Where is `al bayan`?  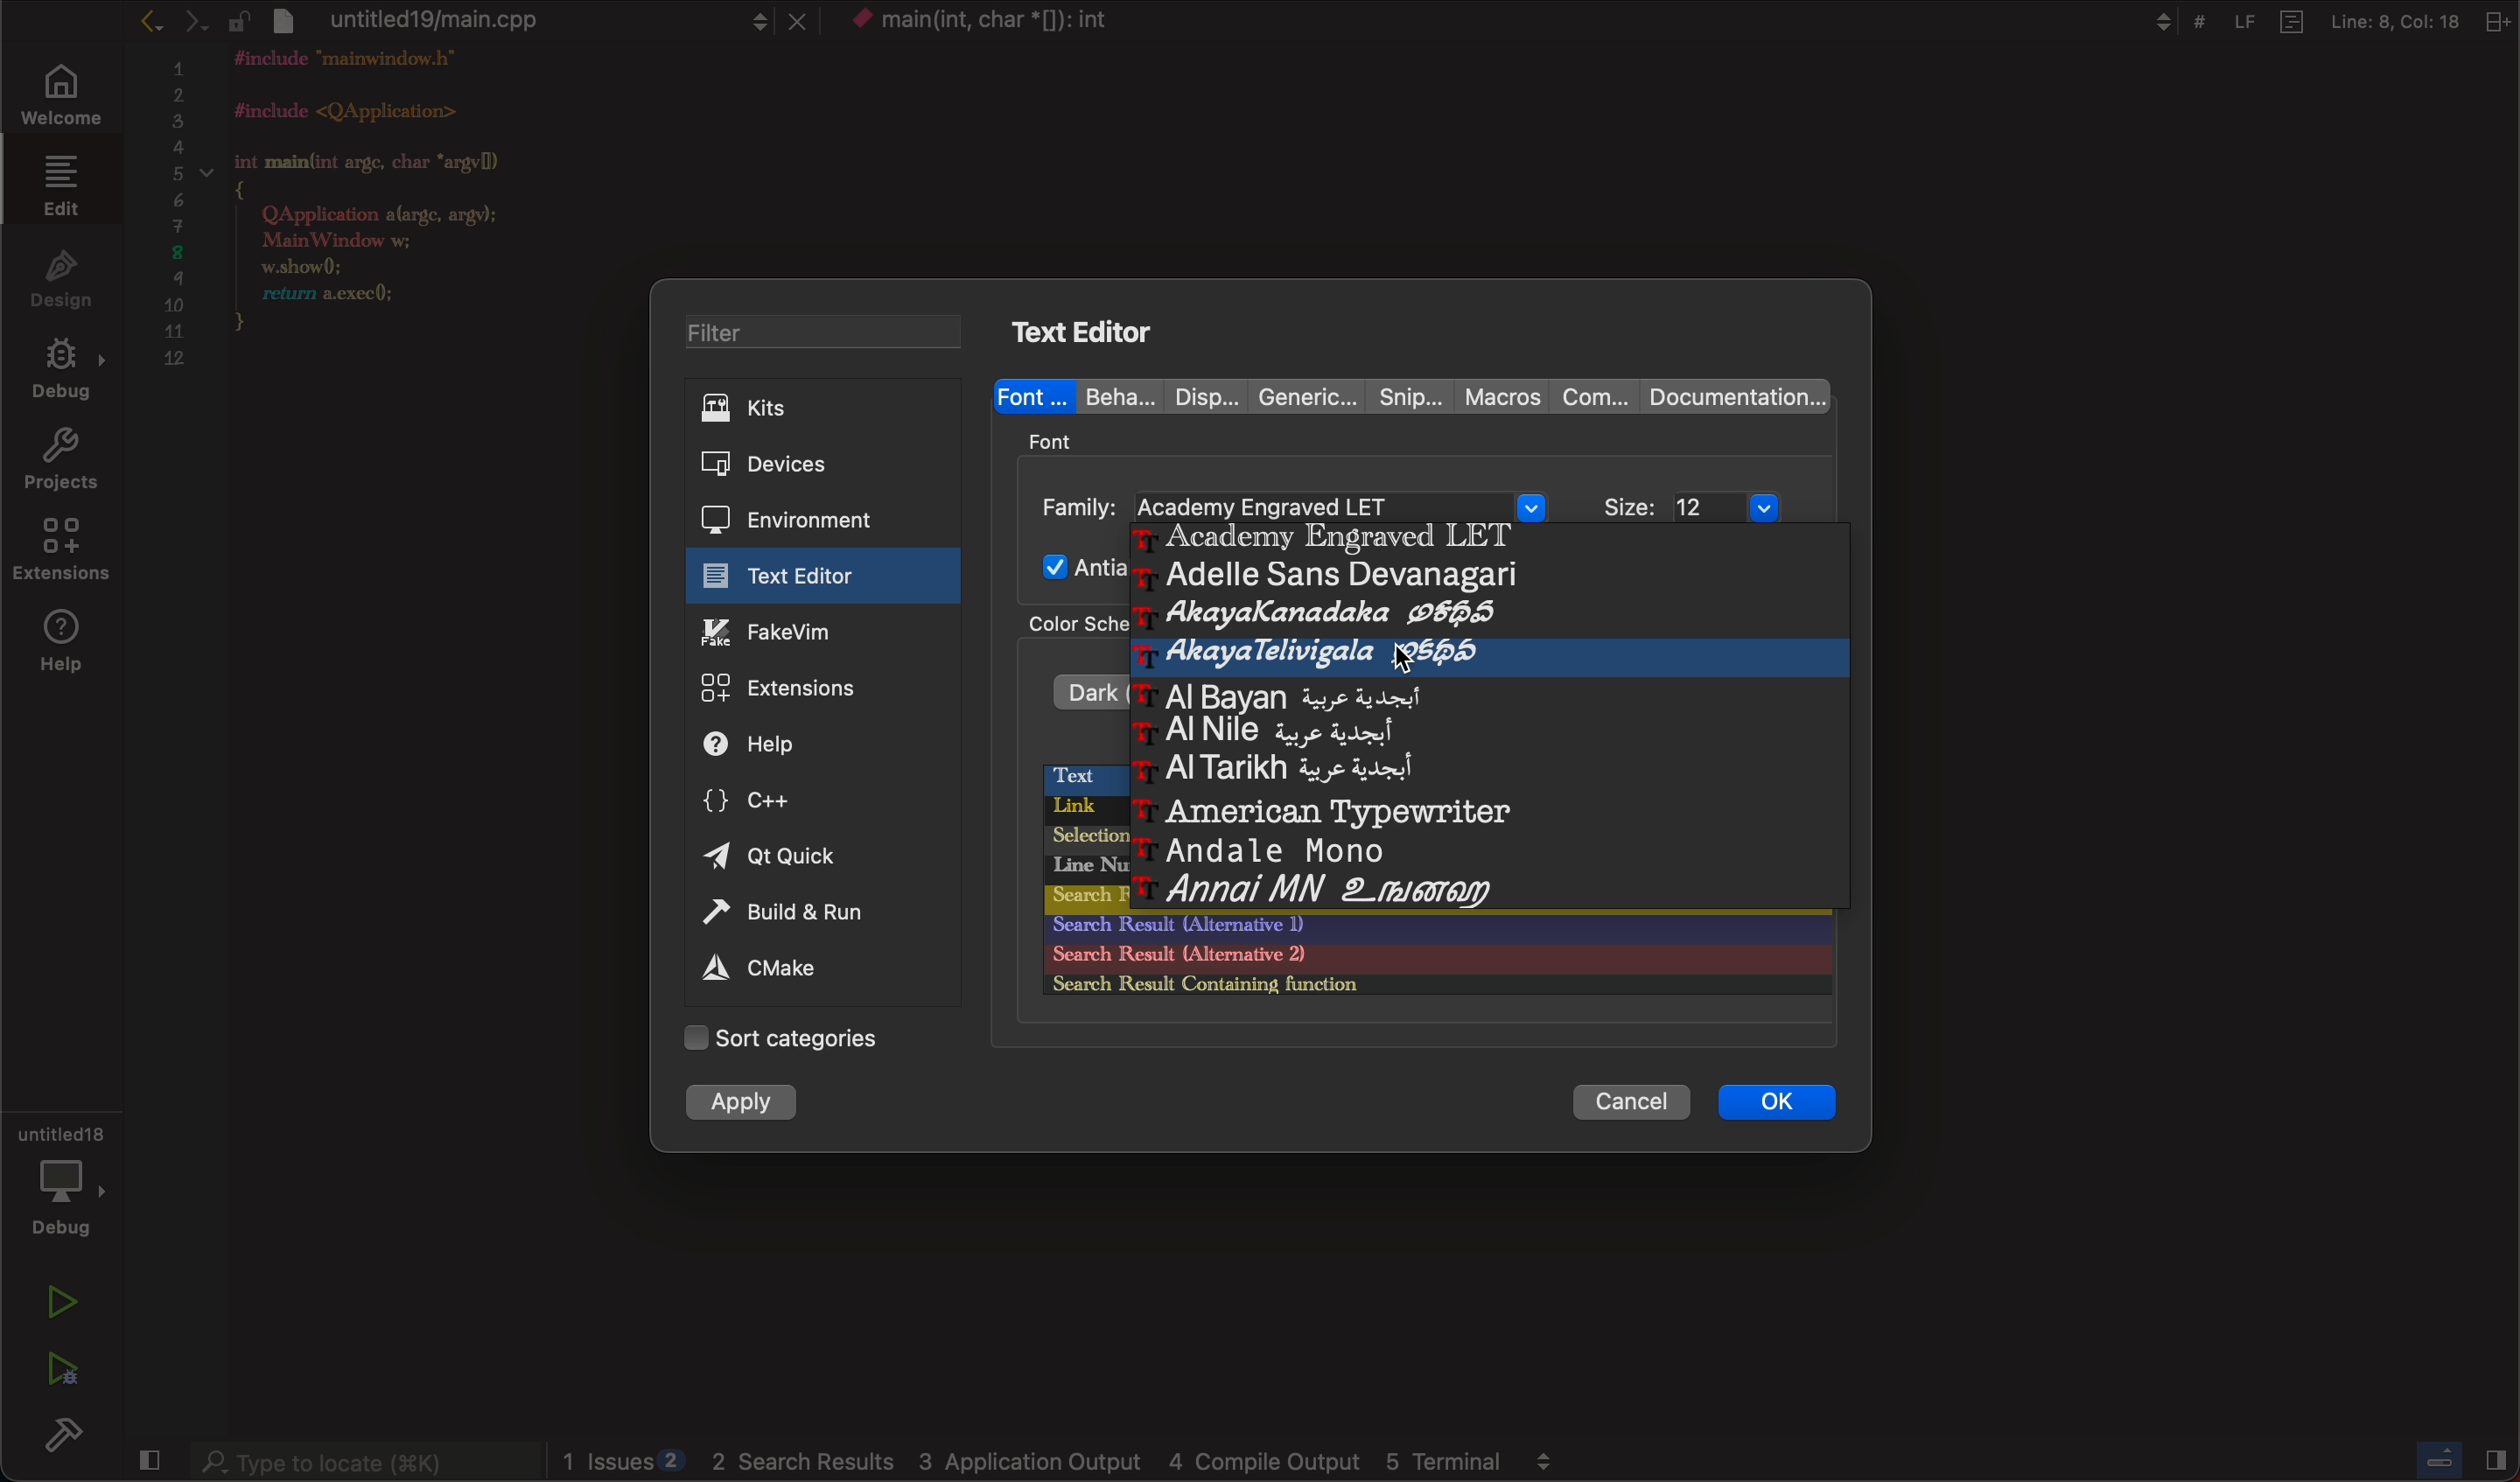
al bayan is located at coordinates (1257, 692).